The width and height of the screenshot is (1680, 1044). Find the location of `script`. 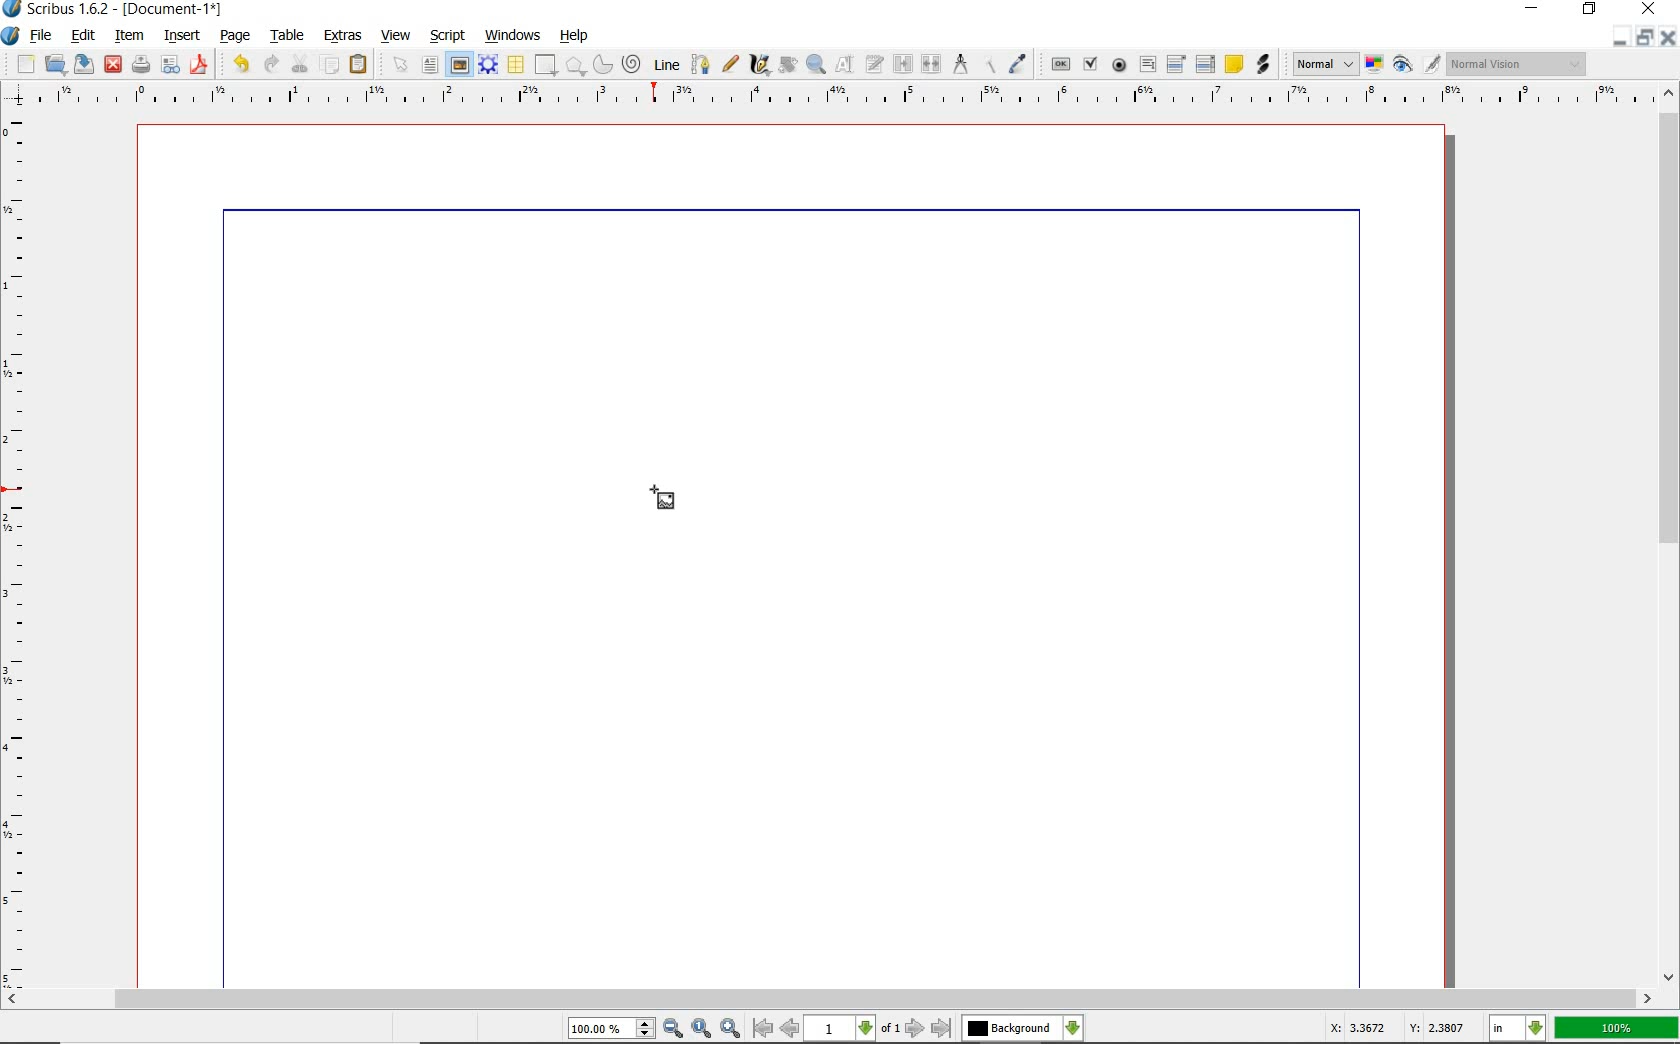

script is located at coordinates (449, 35).